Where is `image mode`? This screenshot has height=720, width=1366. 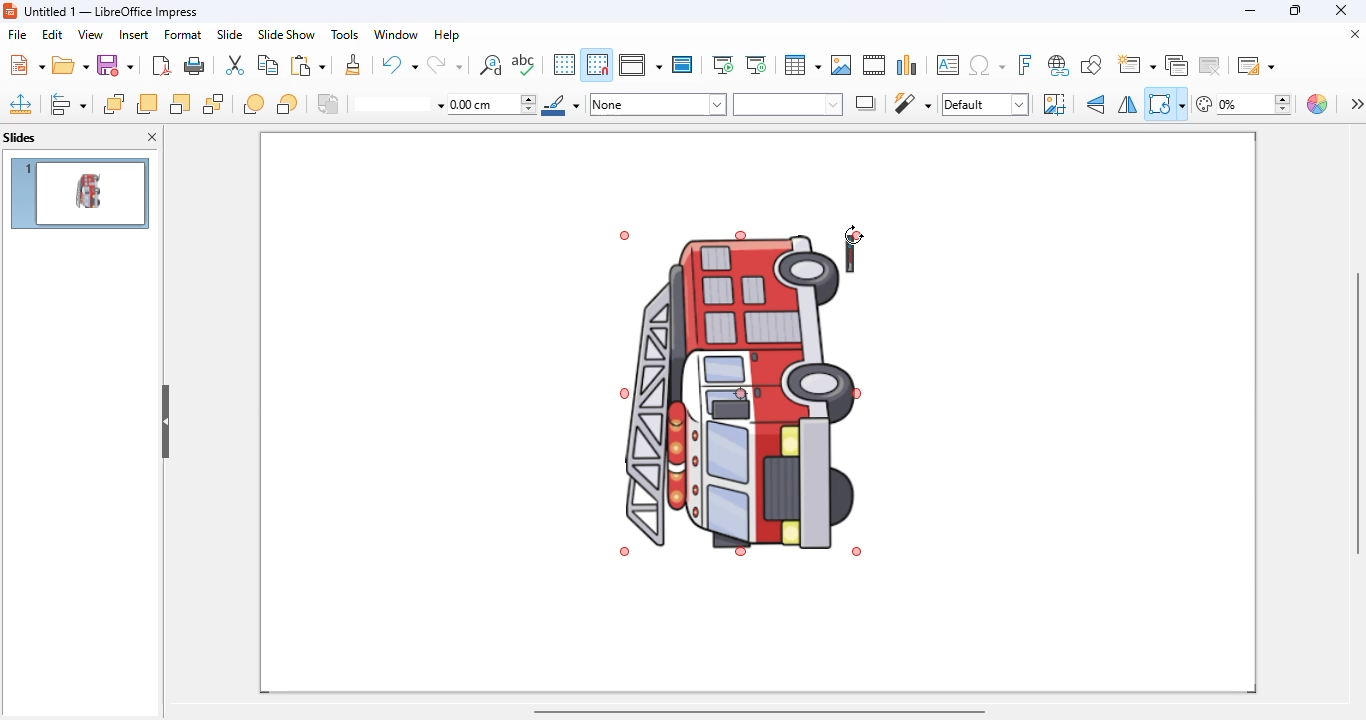 image mode is located at coordinates (985, 105).